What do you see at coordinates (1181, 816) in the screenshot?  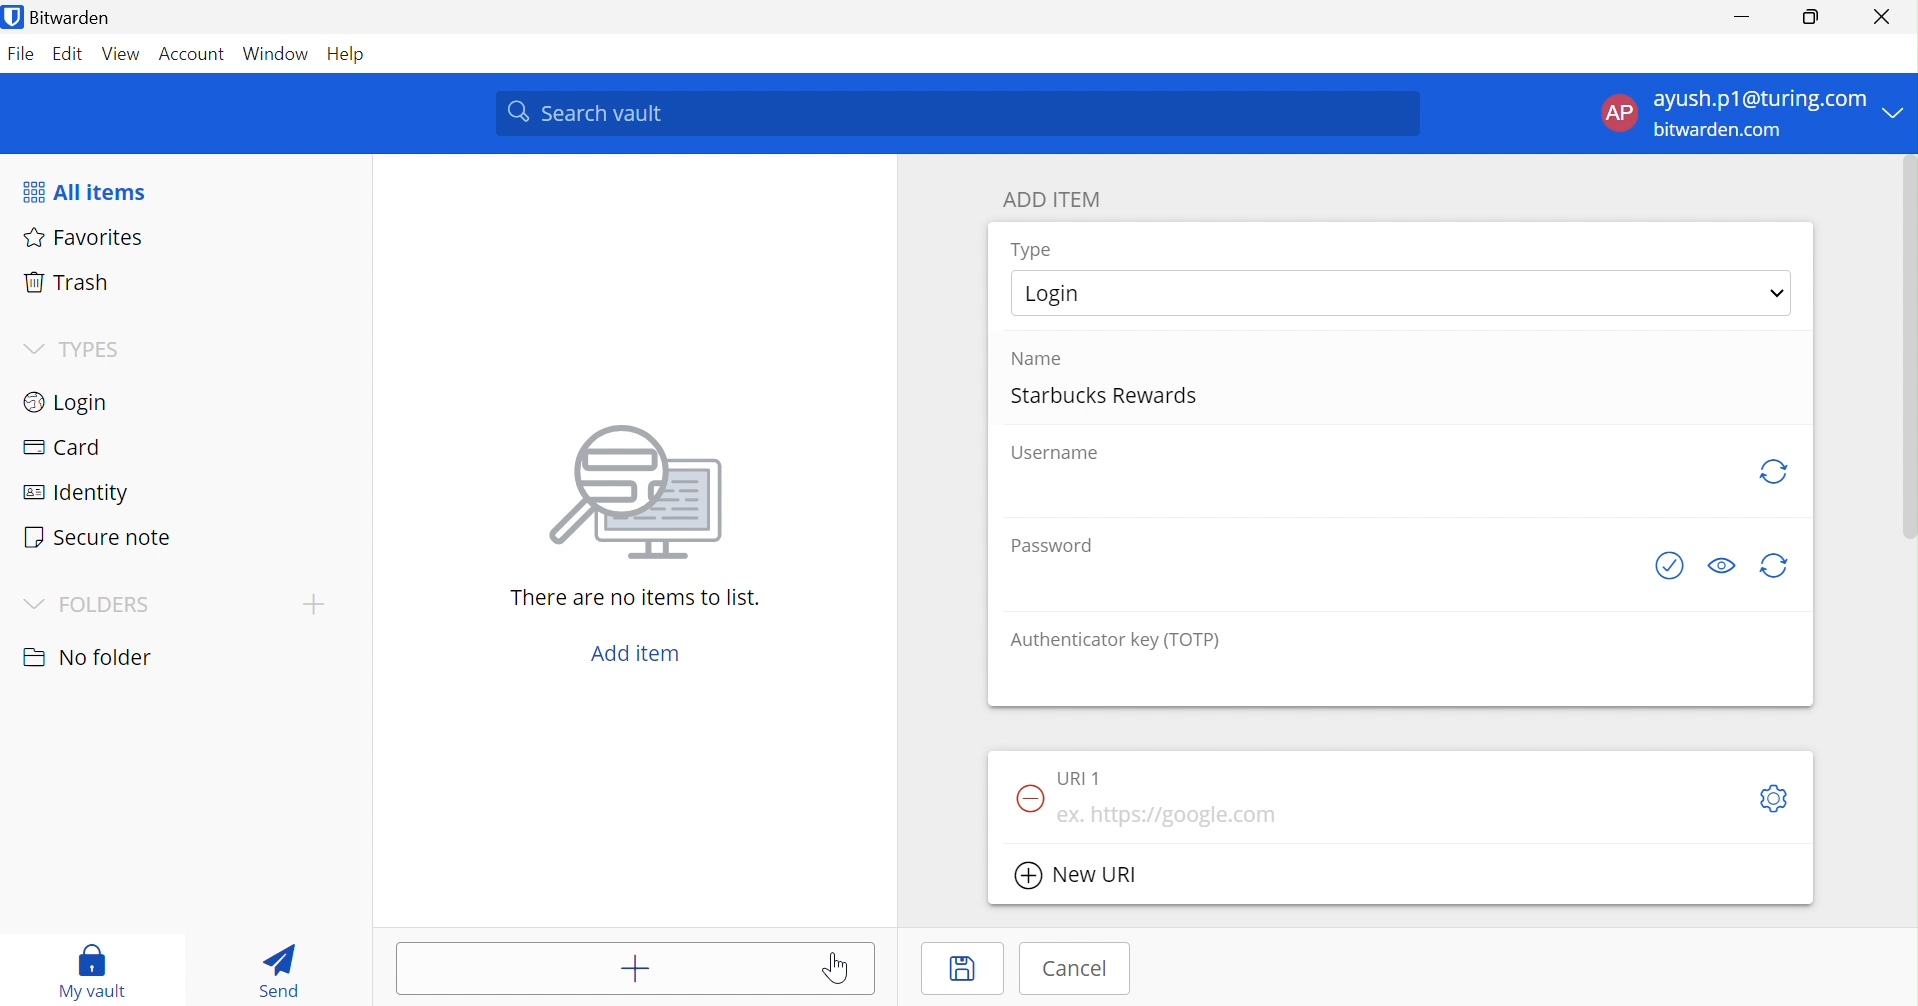 I see `ex. https://google.com` at bounding box center [1181, 816].